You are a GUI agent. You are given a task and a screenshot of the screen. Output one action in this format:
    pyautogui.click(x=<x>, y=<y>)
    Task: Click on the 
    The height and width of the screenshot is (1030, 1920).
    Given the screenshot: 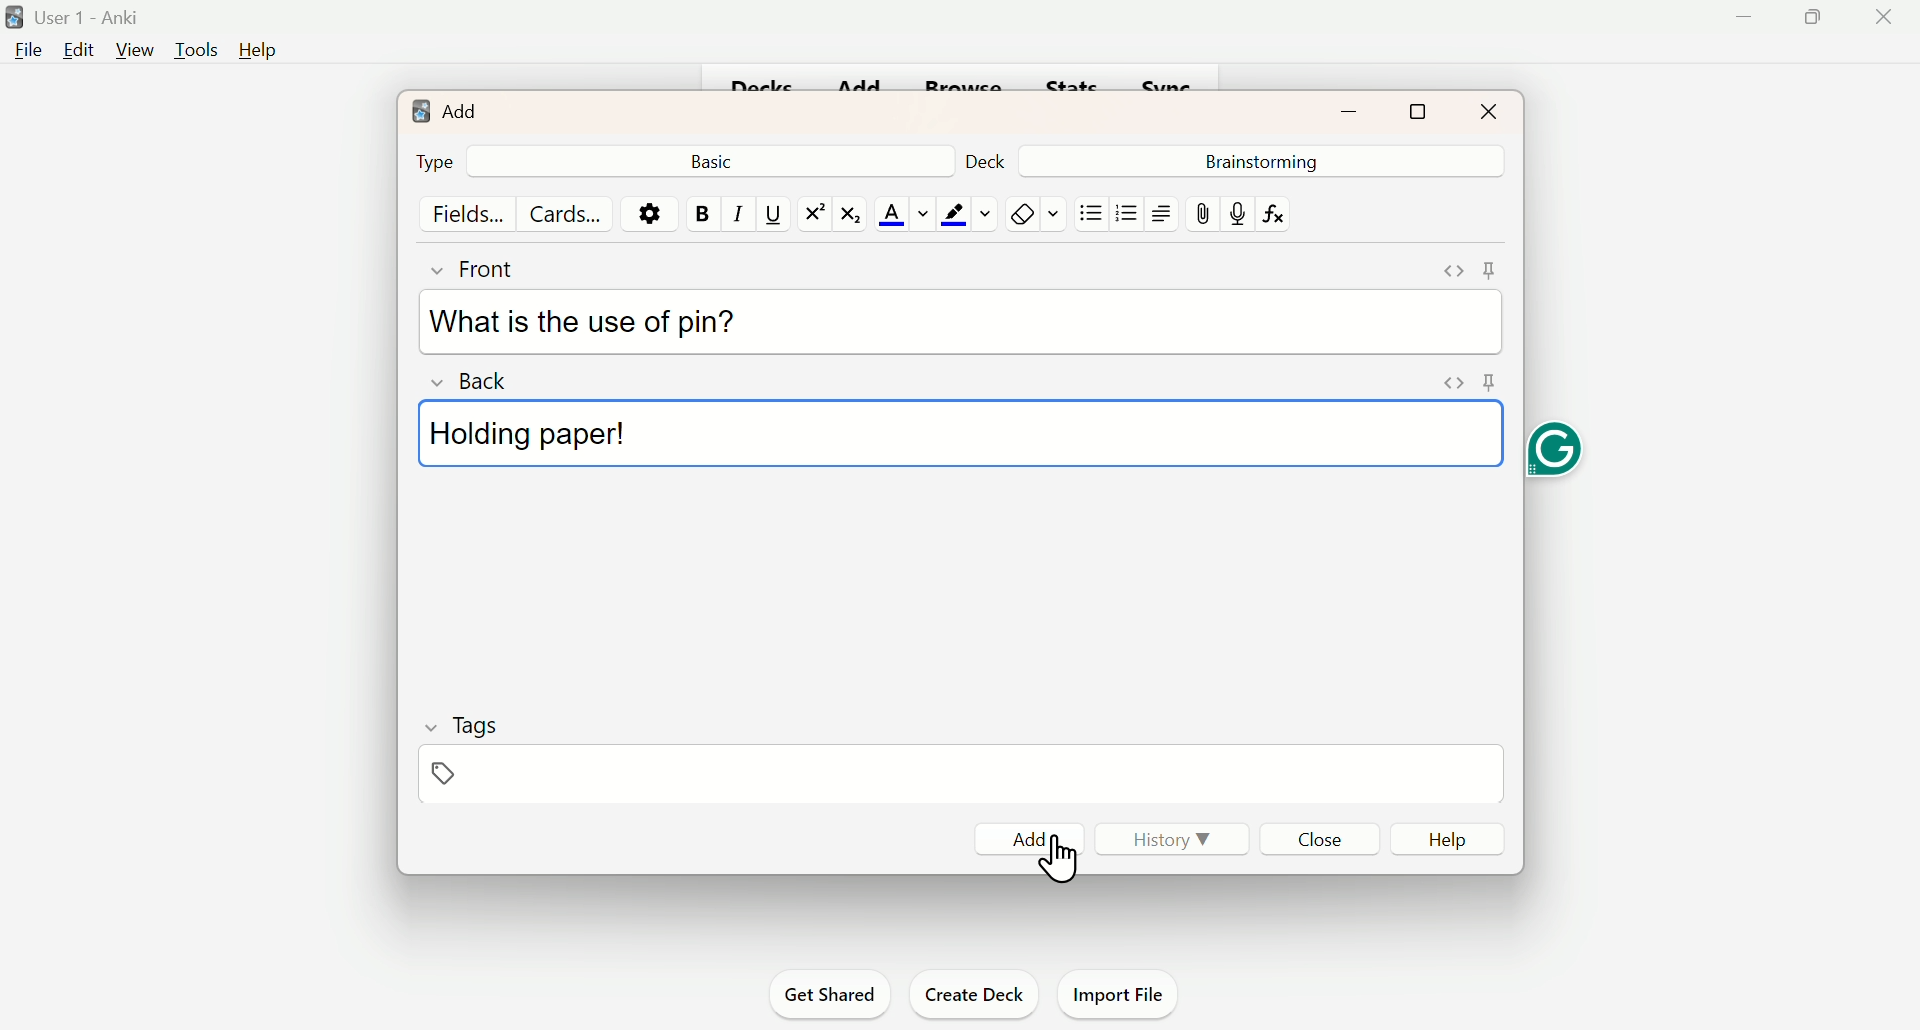 What is the action you would take?
    pyautogui.click(x=715, y=160)
    